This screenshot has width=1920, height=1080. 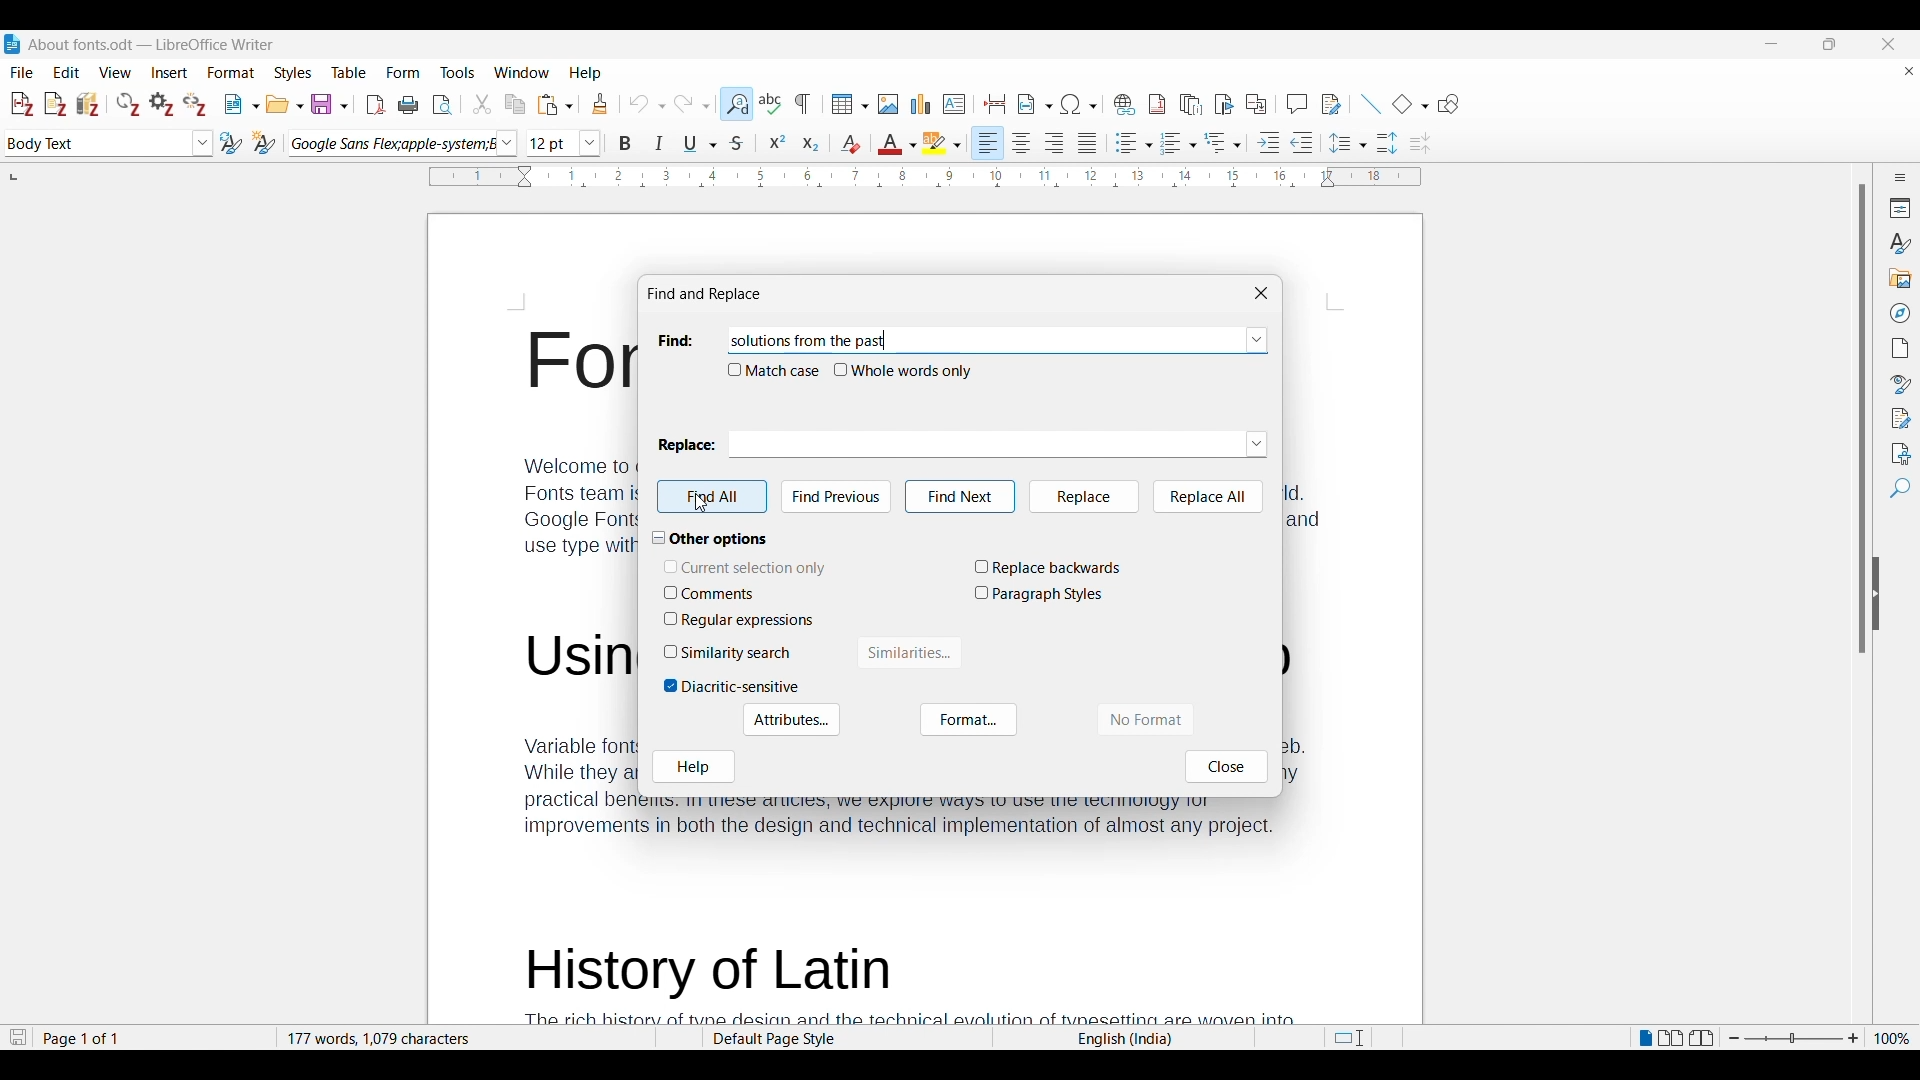 What do you see at coordinates (705, 503) in the screenshot?
I see `cursor` at bounding box center [705, 503].